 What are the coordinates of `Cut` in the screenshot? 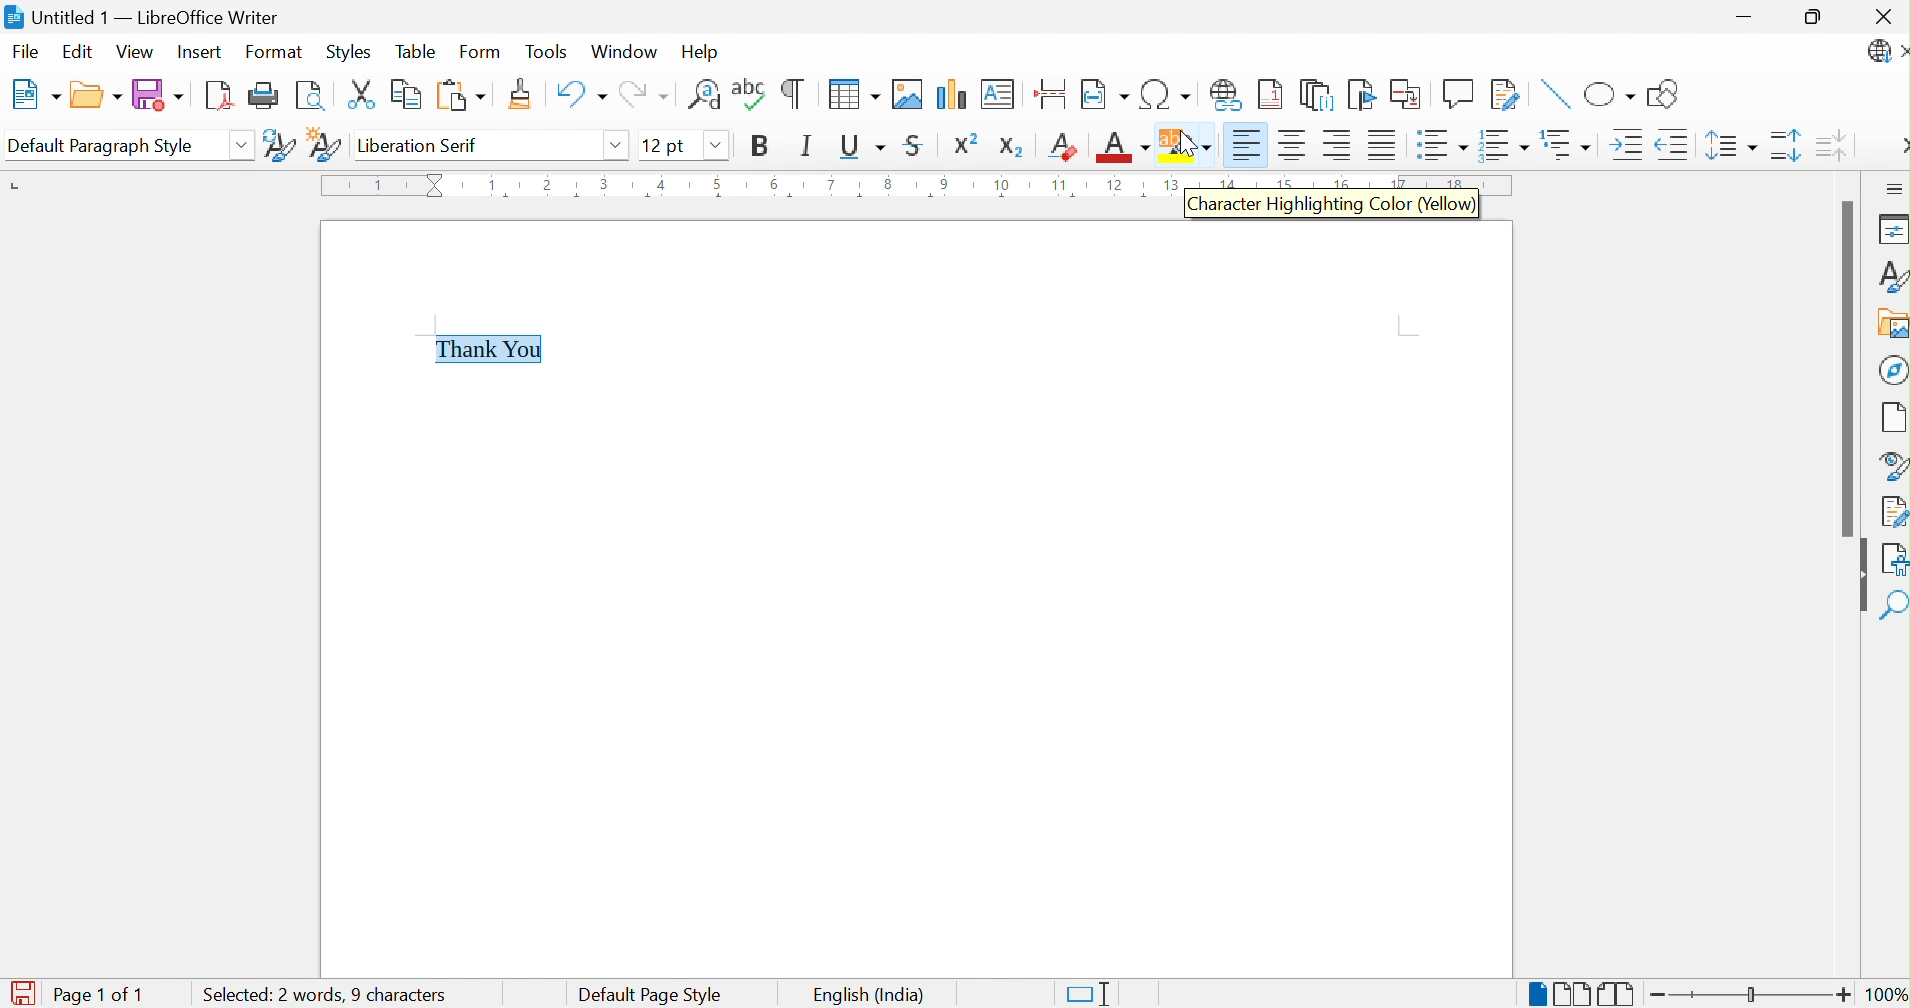 It's located at (359, 94).